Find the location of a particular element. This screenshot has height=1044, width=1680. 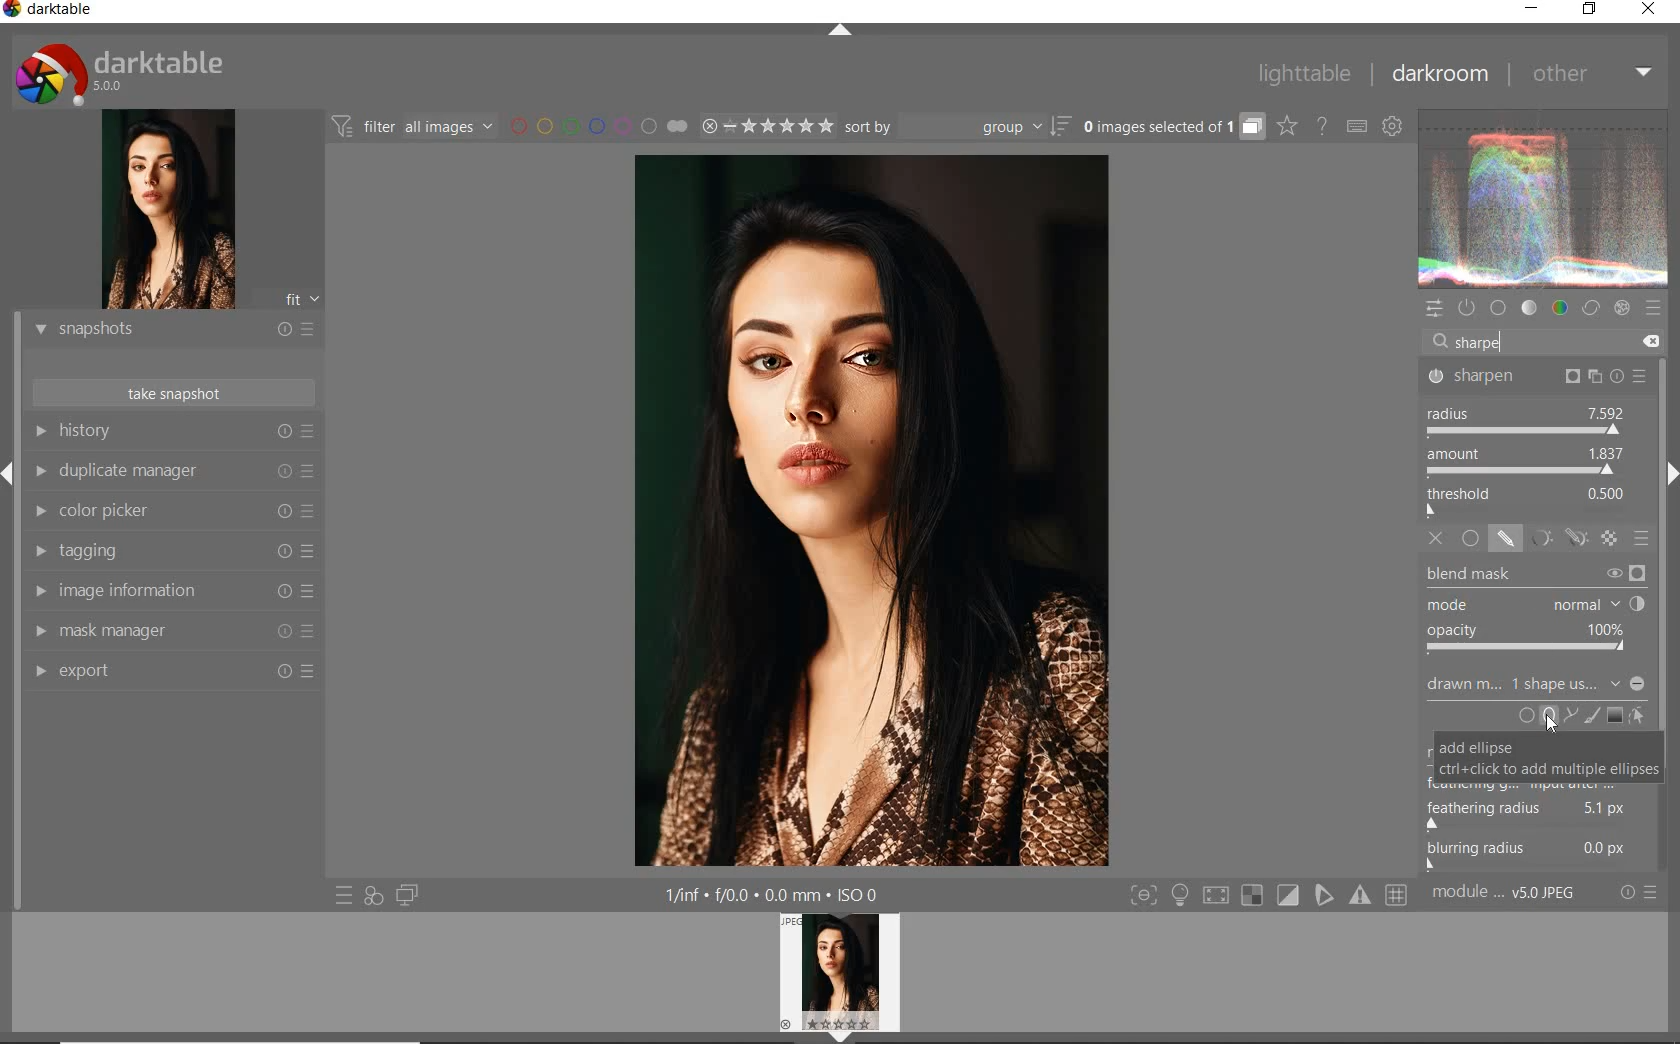

sign is located at coordinates (1326, 896).